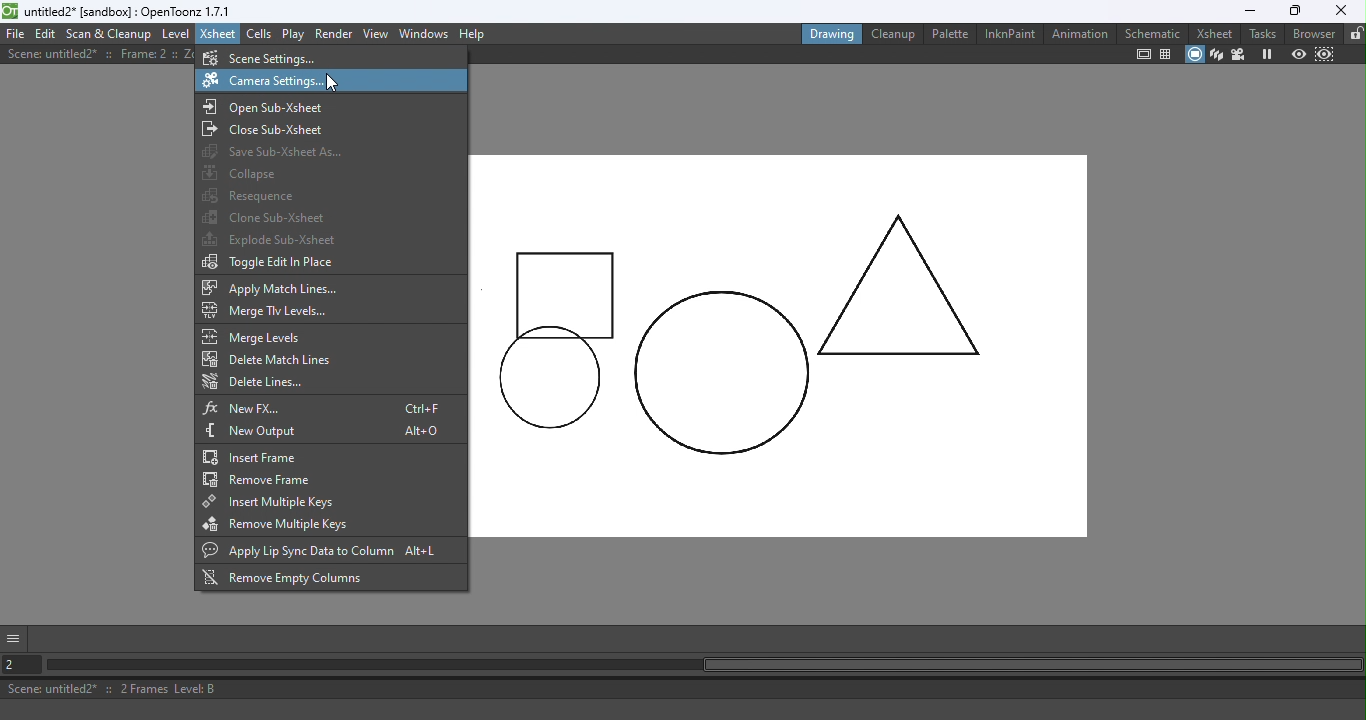 This screenshot has height=720, width=1366. I want to click on Browser, so click(1314, 33).